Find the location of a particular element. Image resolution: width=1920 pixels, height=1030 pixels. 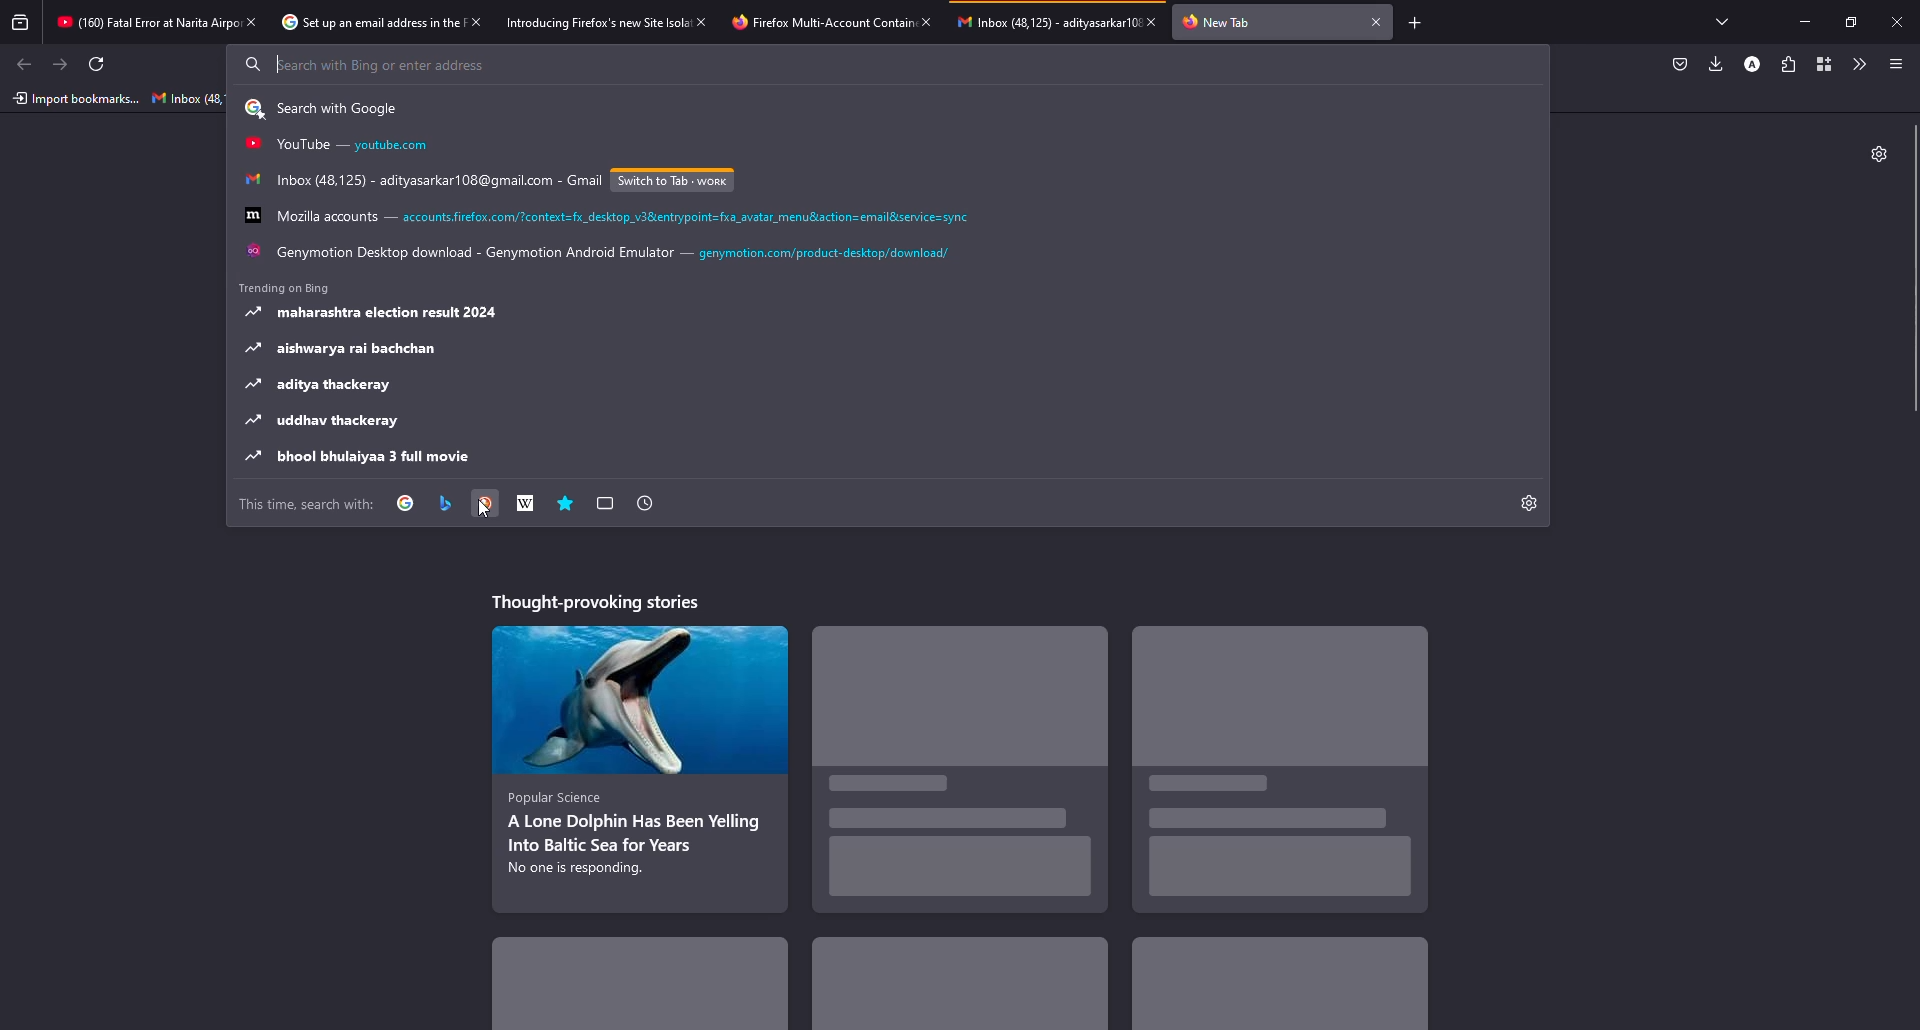

back is located at coordinates (26, 65).